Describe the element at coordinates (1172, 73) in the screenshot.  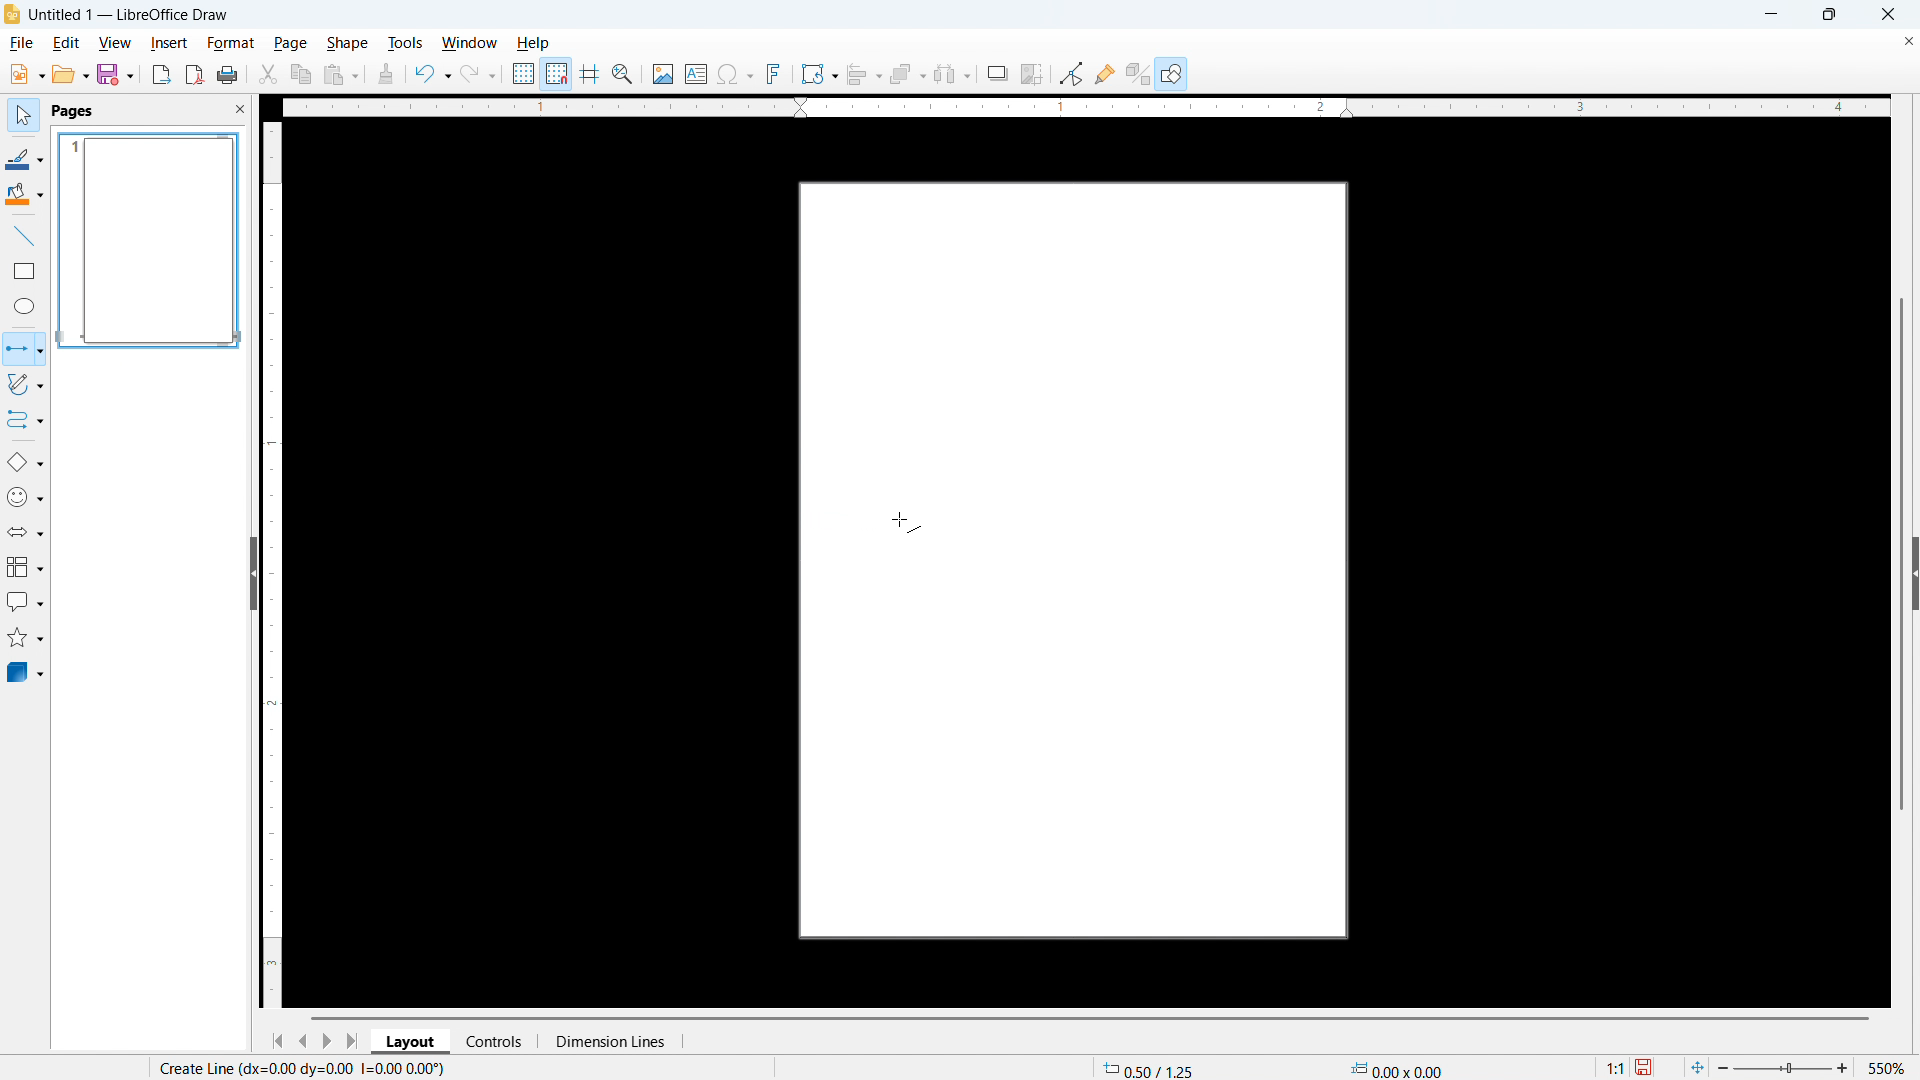
I see `Help ` at that location.